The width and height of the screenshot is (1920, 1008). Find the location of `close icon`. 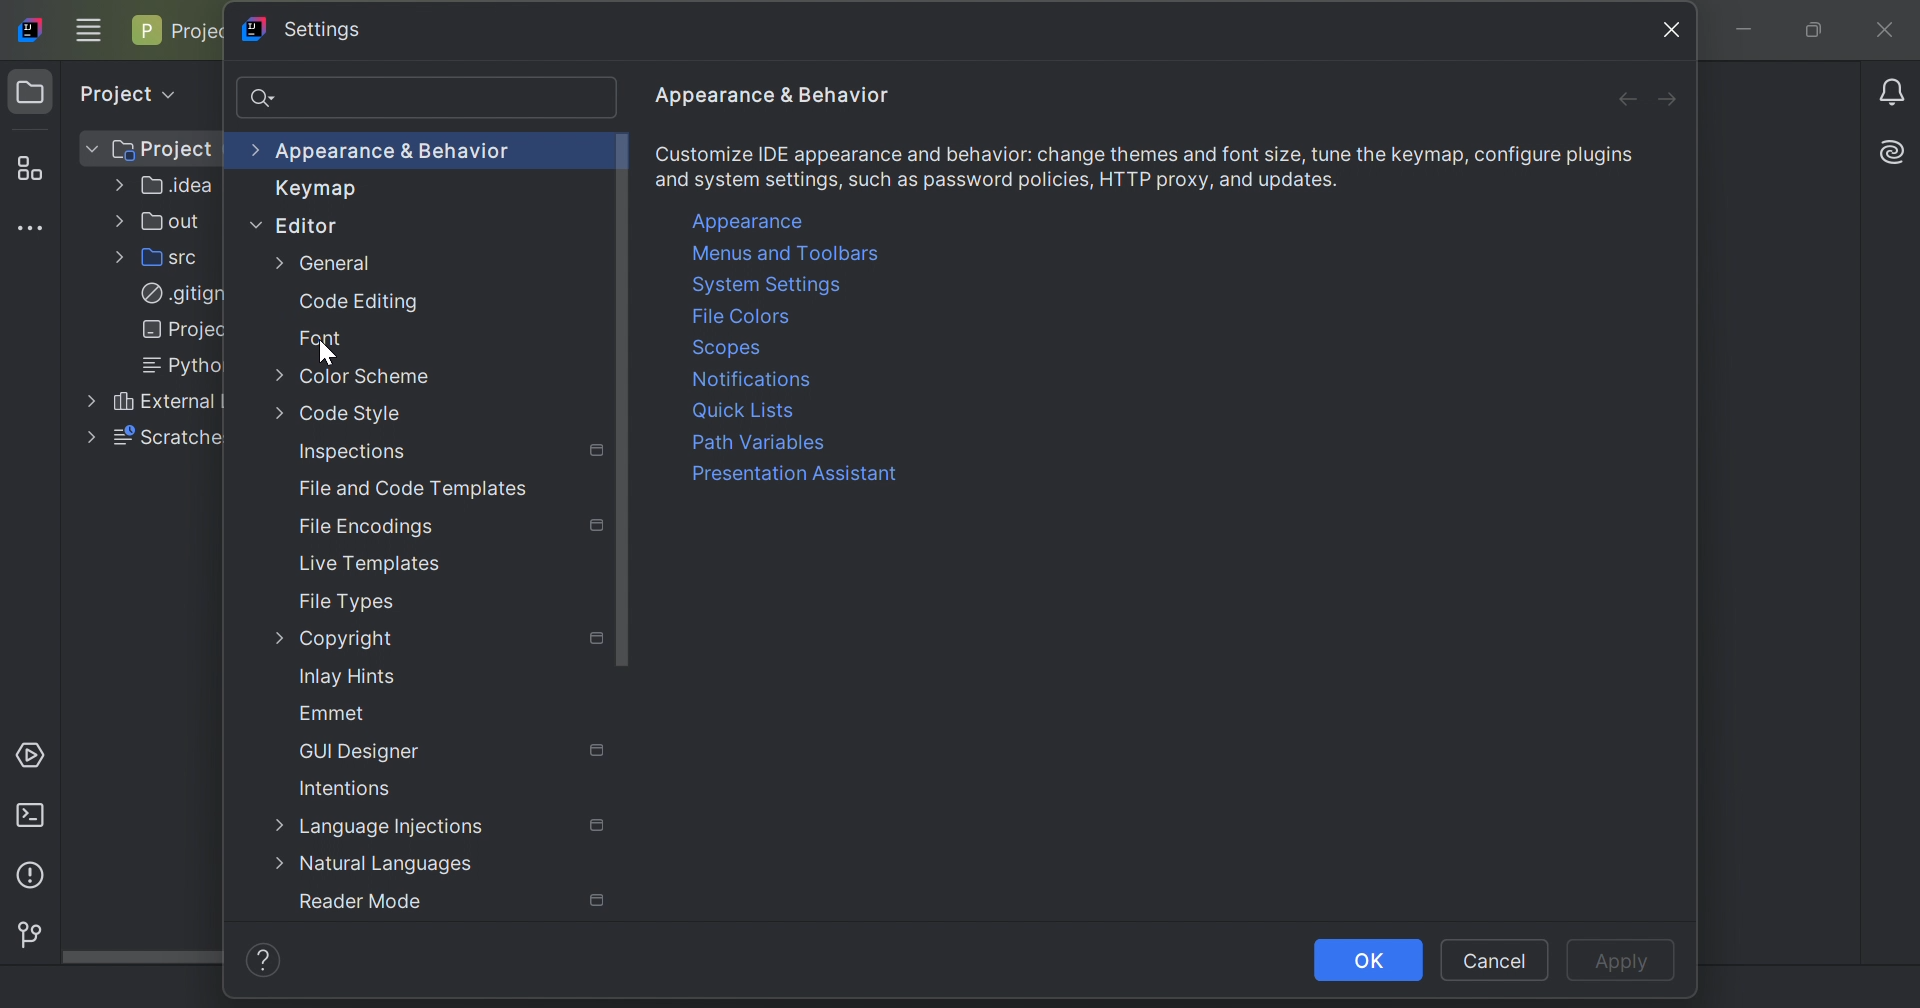

close icon is located at coordinates (1666, 28).